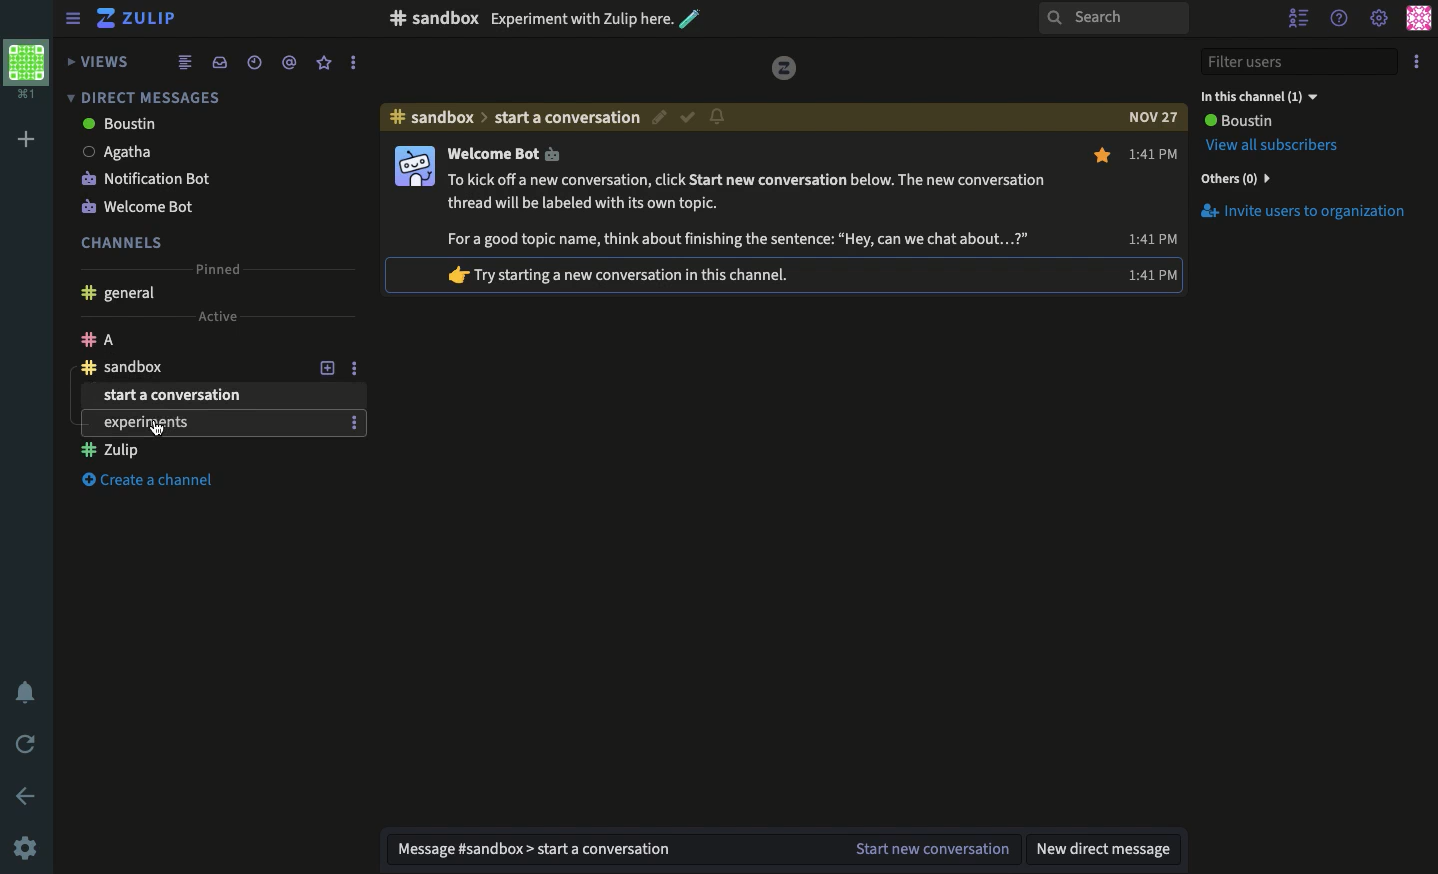 This screenshot has height=874, width=1438. I want to click on Edit, so click(661, 120).